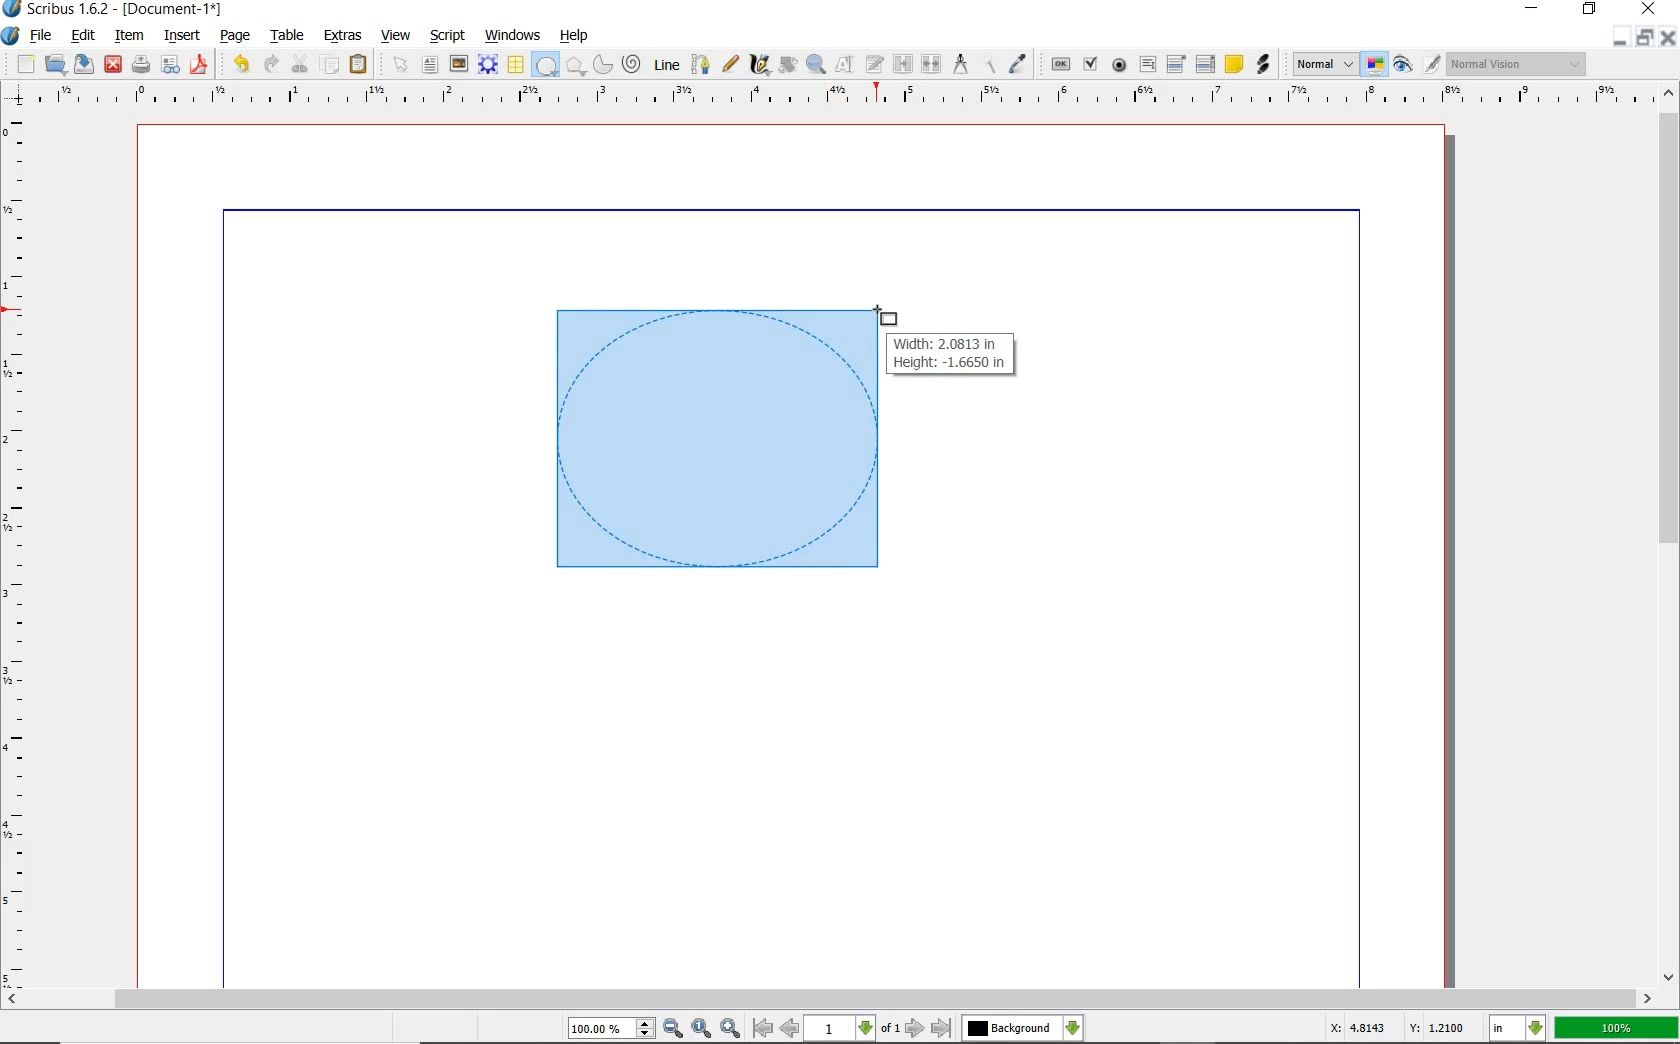 This screenshot has width=1680, height=1044. I want to click on EDIT, so click(82, 37).